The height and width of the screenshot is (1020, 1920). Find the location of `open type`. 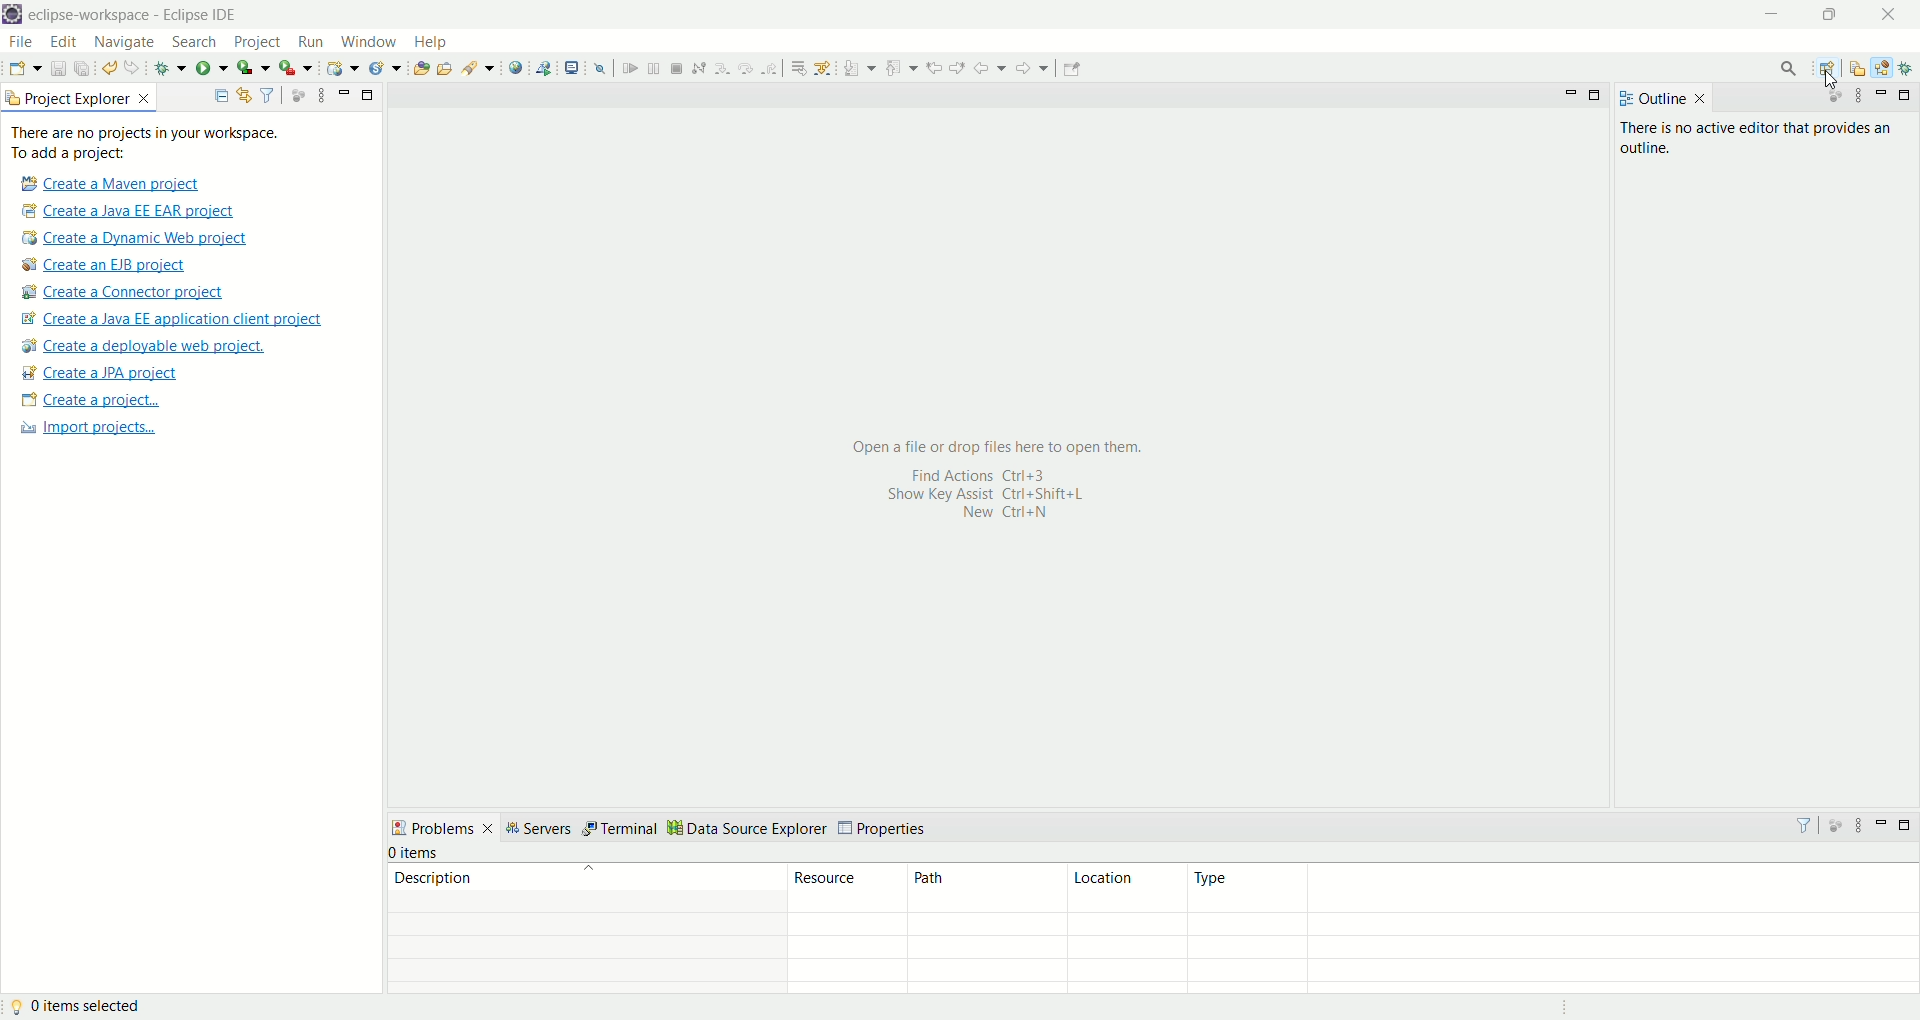

open type is located at coordinates (420, 70).